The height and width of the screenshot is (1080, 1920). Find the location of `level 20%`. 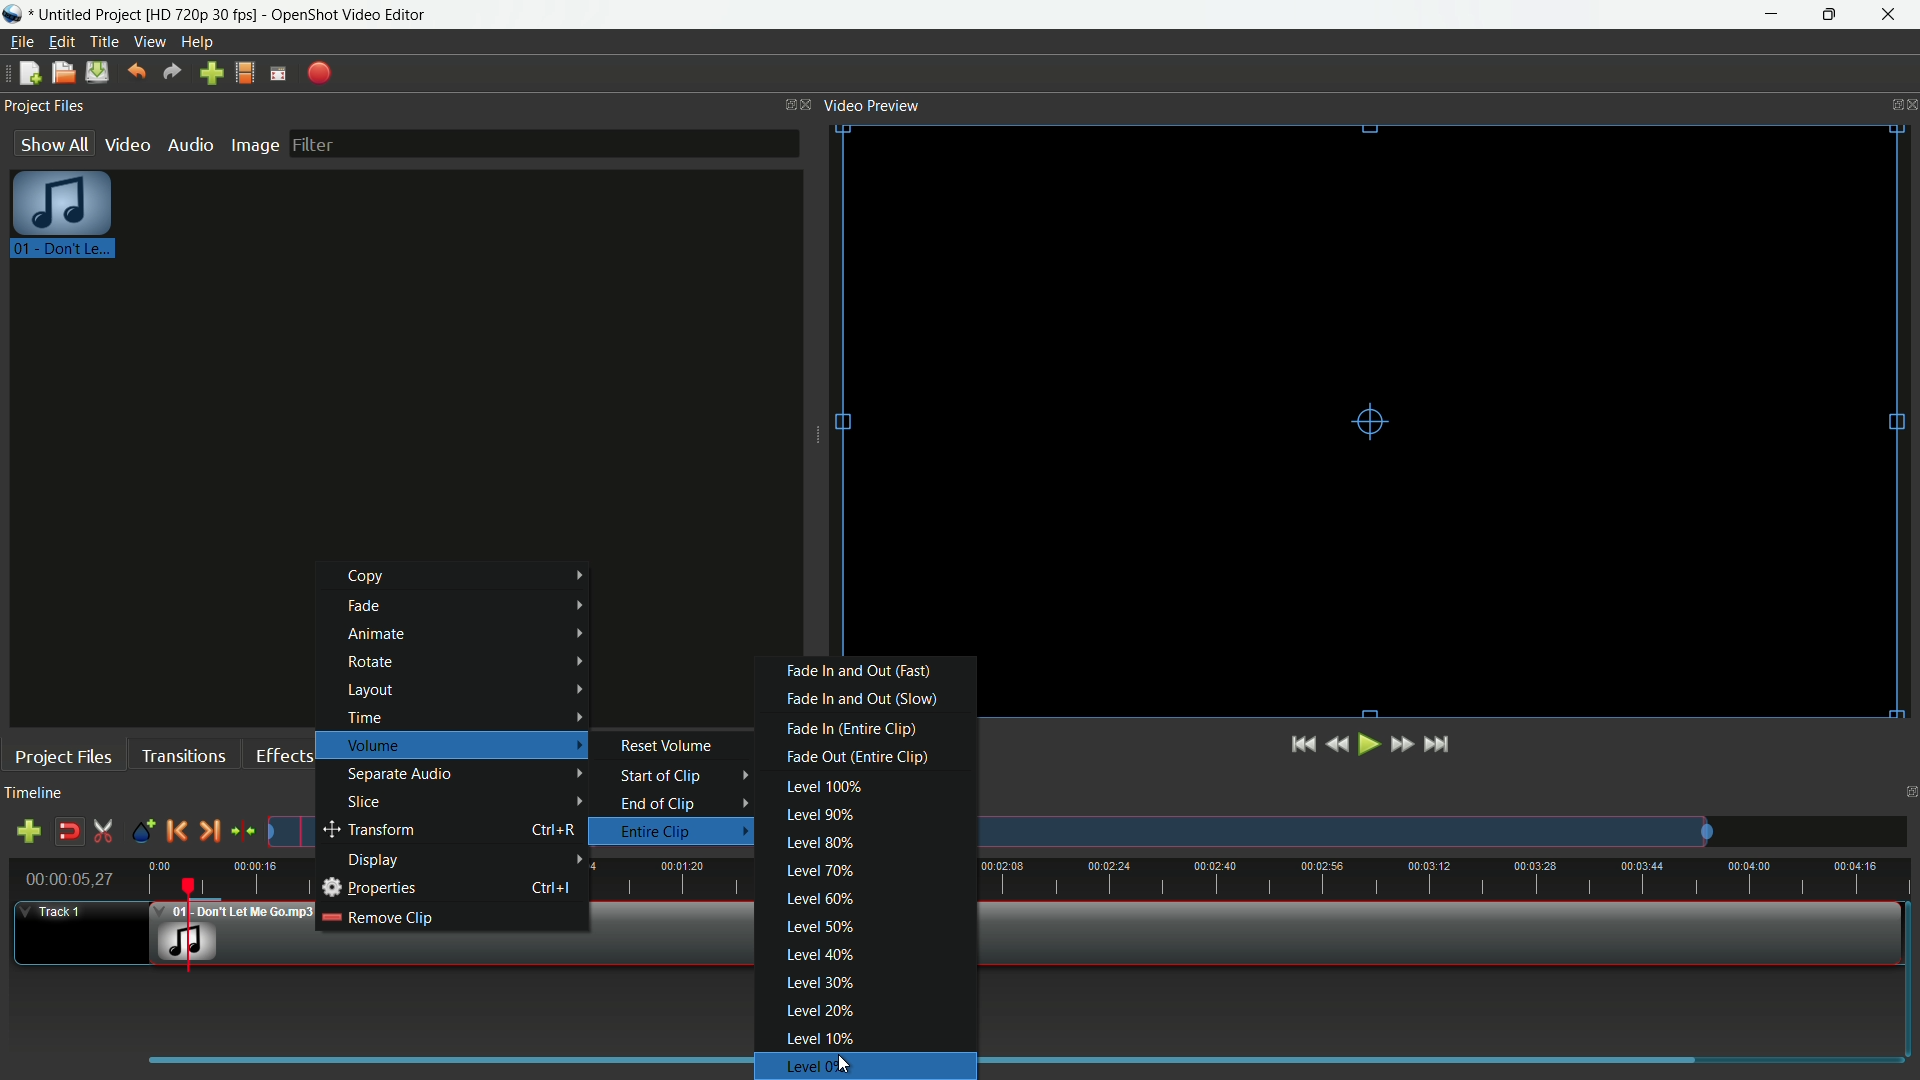

level 20% is located at coordinates (819, 1013).